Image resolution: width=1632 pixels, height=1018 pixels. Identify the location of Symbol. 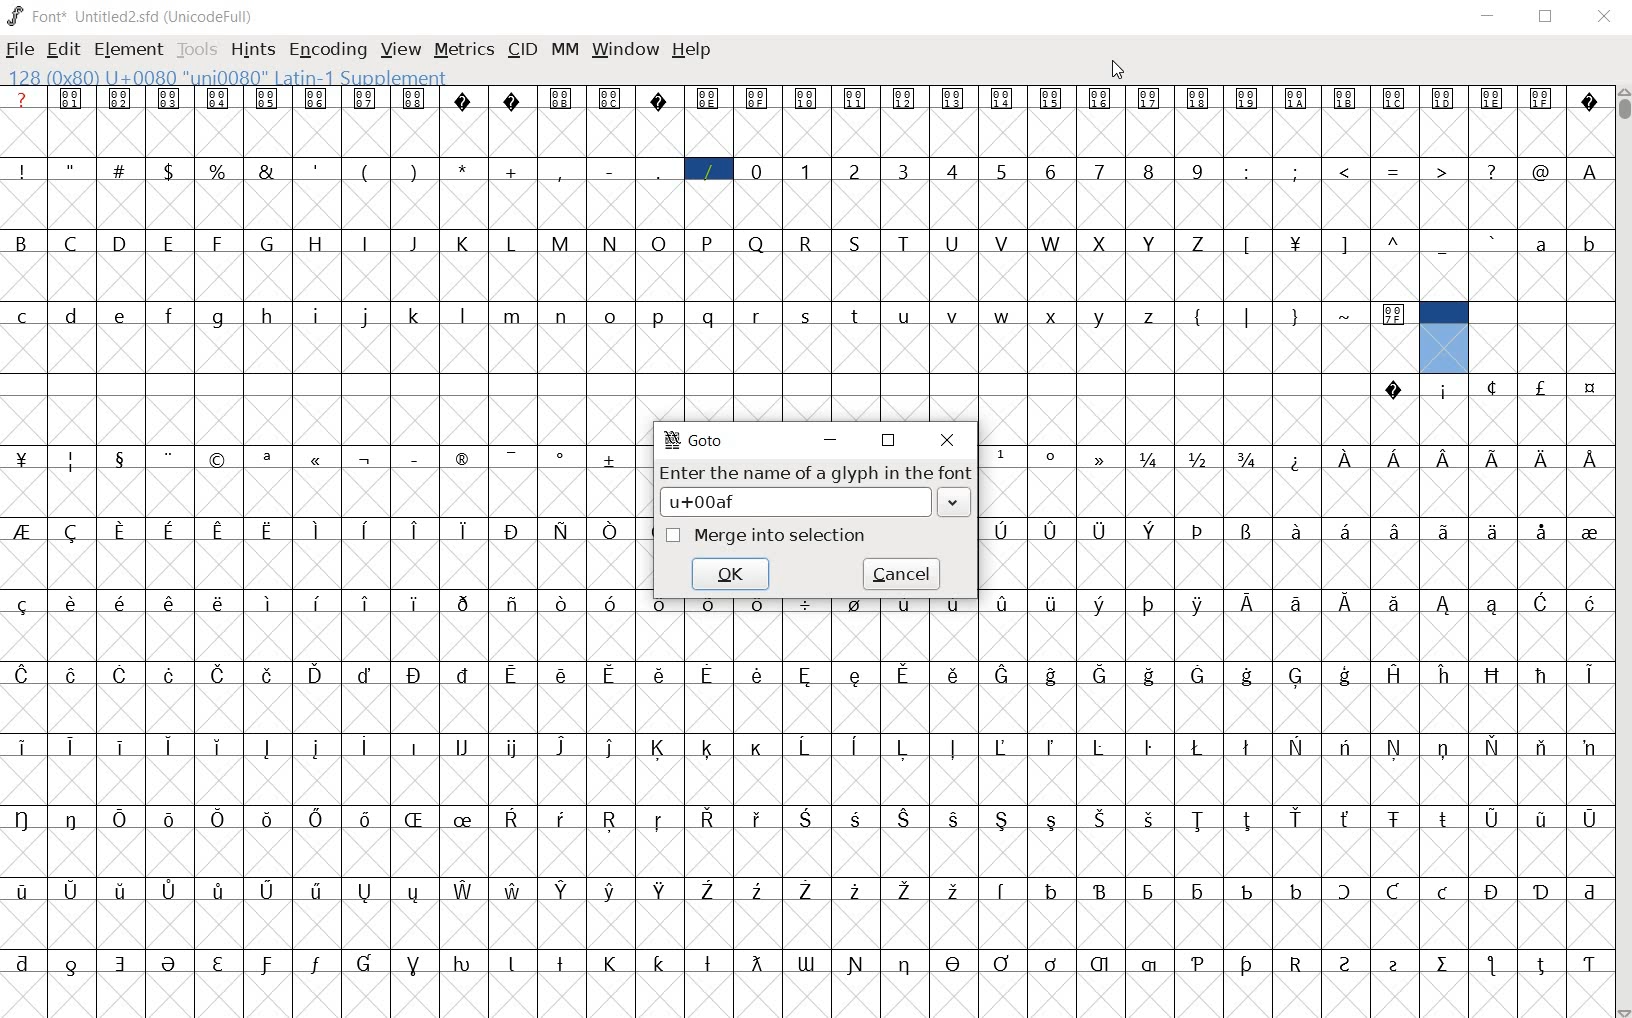
(367, 529).